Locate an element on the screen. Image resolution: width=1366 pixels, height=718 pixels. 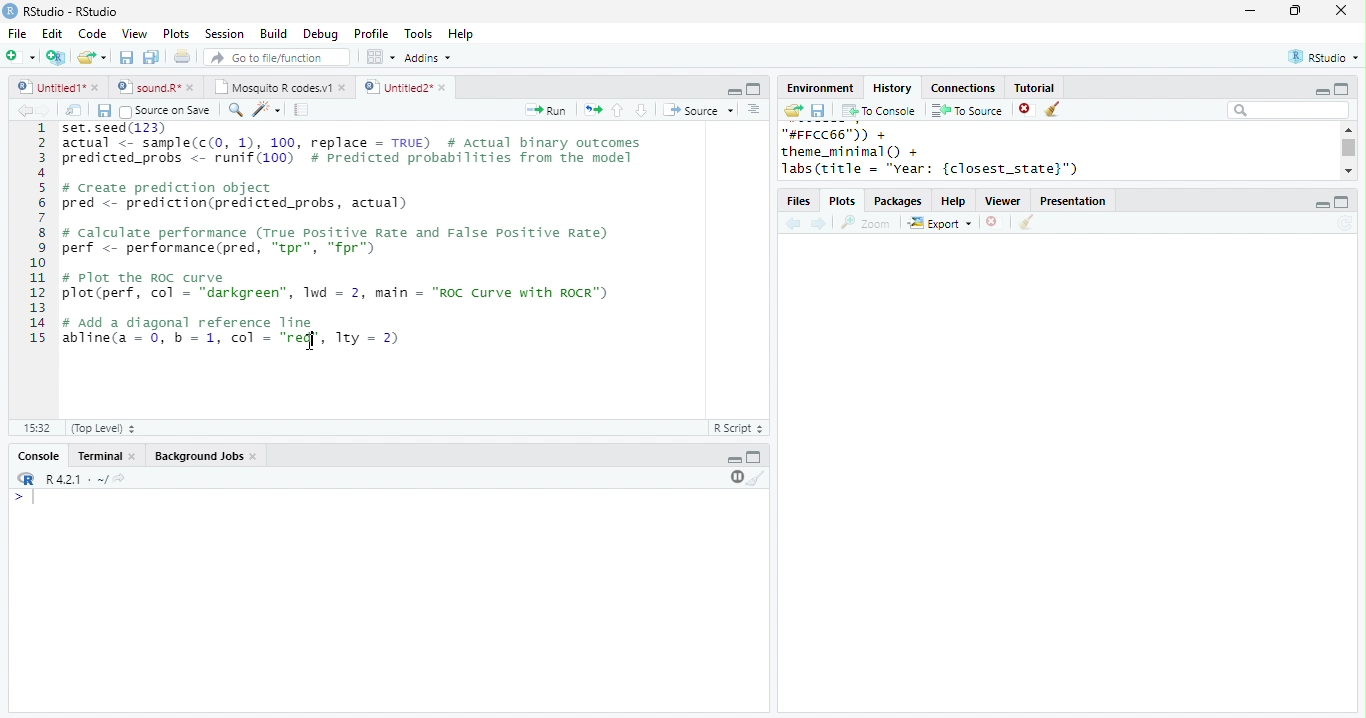
code tools is located at coordinates (267, 109).